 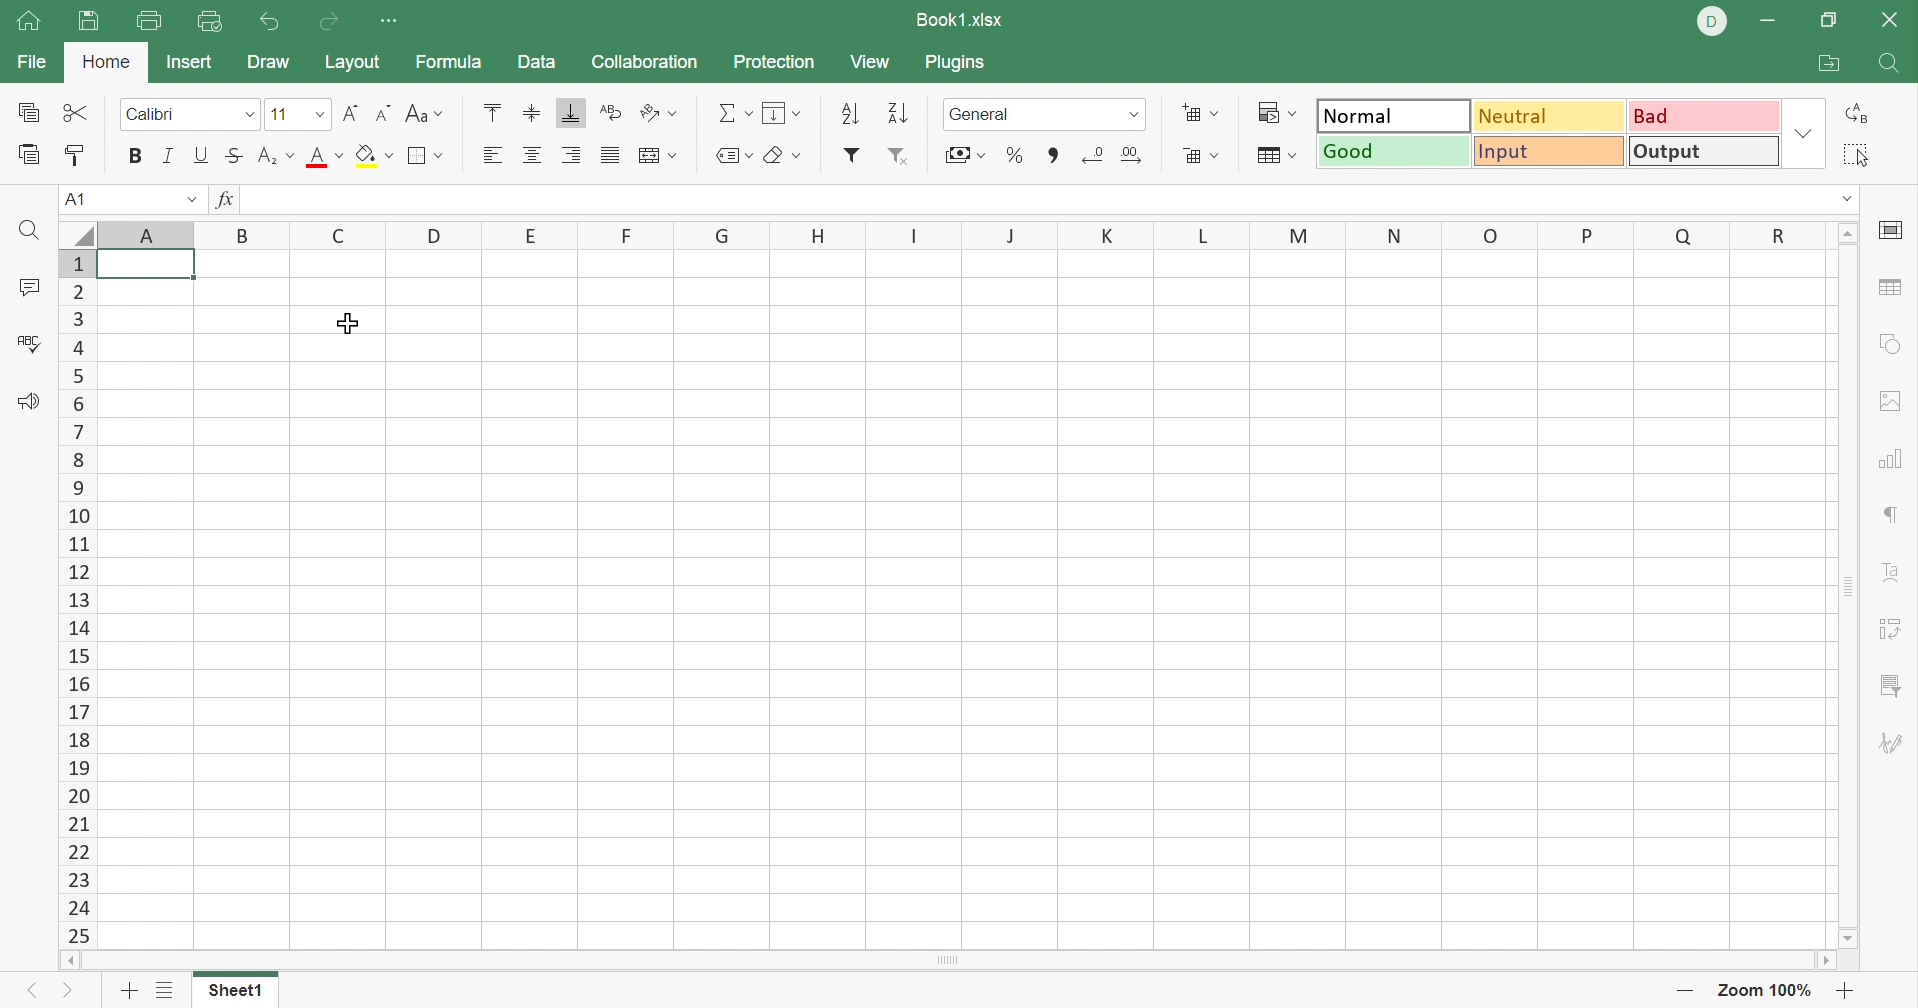 I want to click on Comment, so click(x=29, y=288).